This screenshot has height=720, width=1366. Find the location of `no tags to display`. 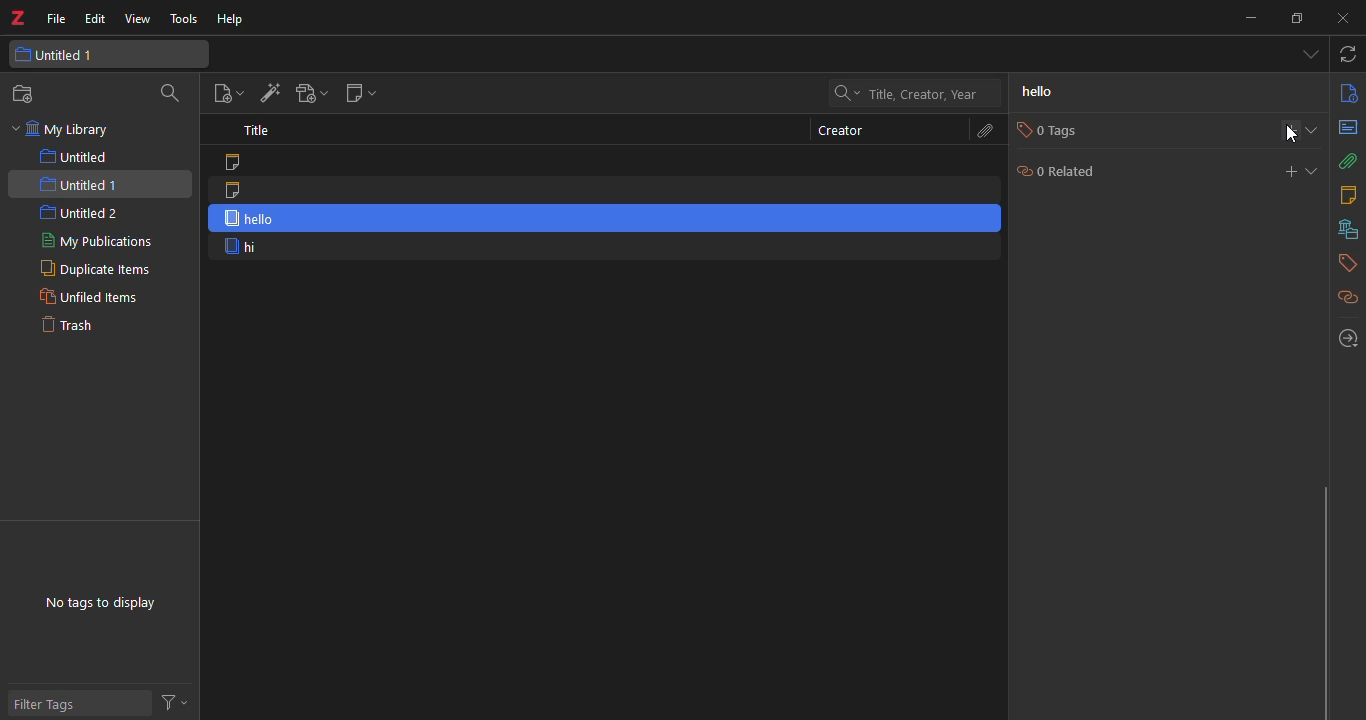

no tags to display is located at coordinates (106, 595).